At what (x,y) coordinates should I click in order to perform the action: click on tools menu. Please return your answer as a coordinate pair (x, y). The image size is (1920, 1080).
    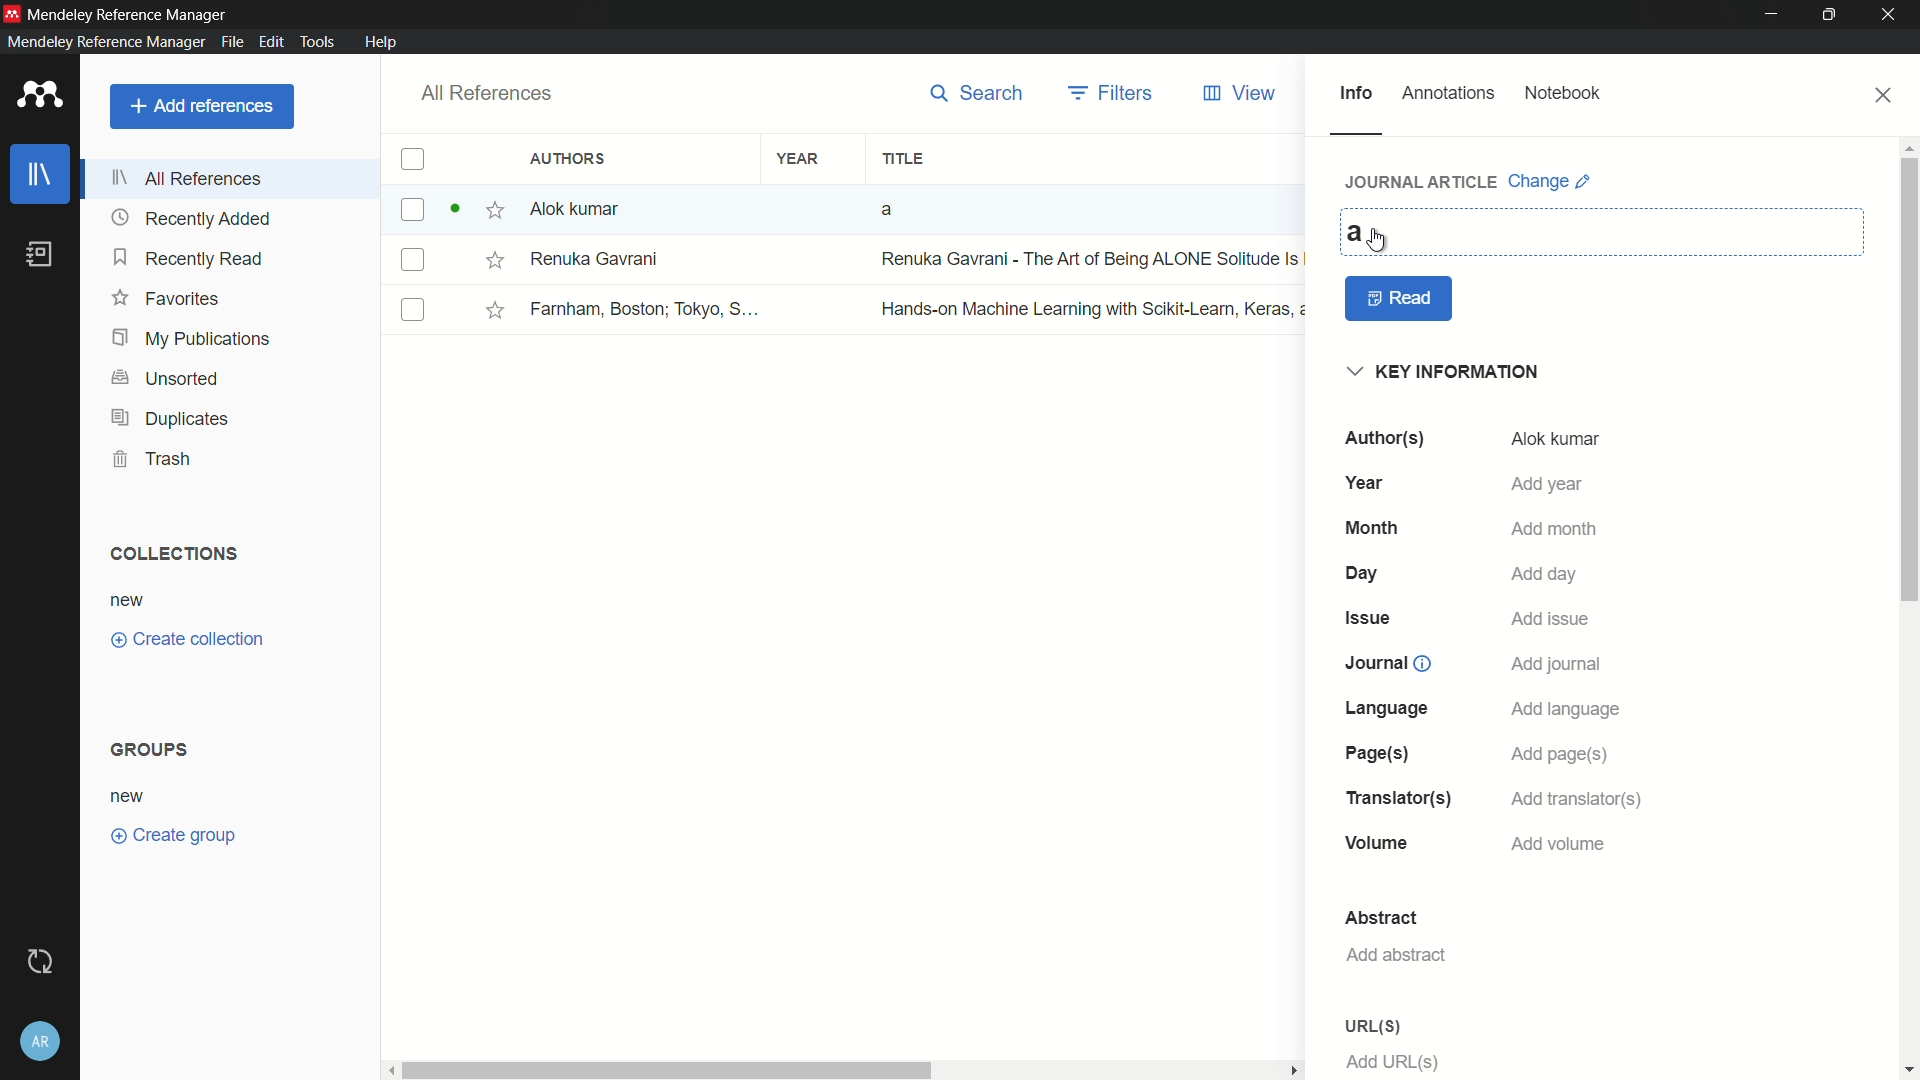
    Looking at the image, I should click on (314, 41).